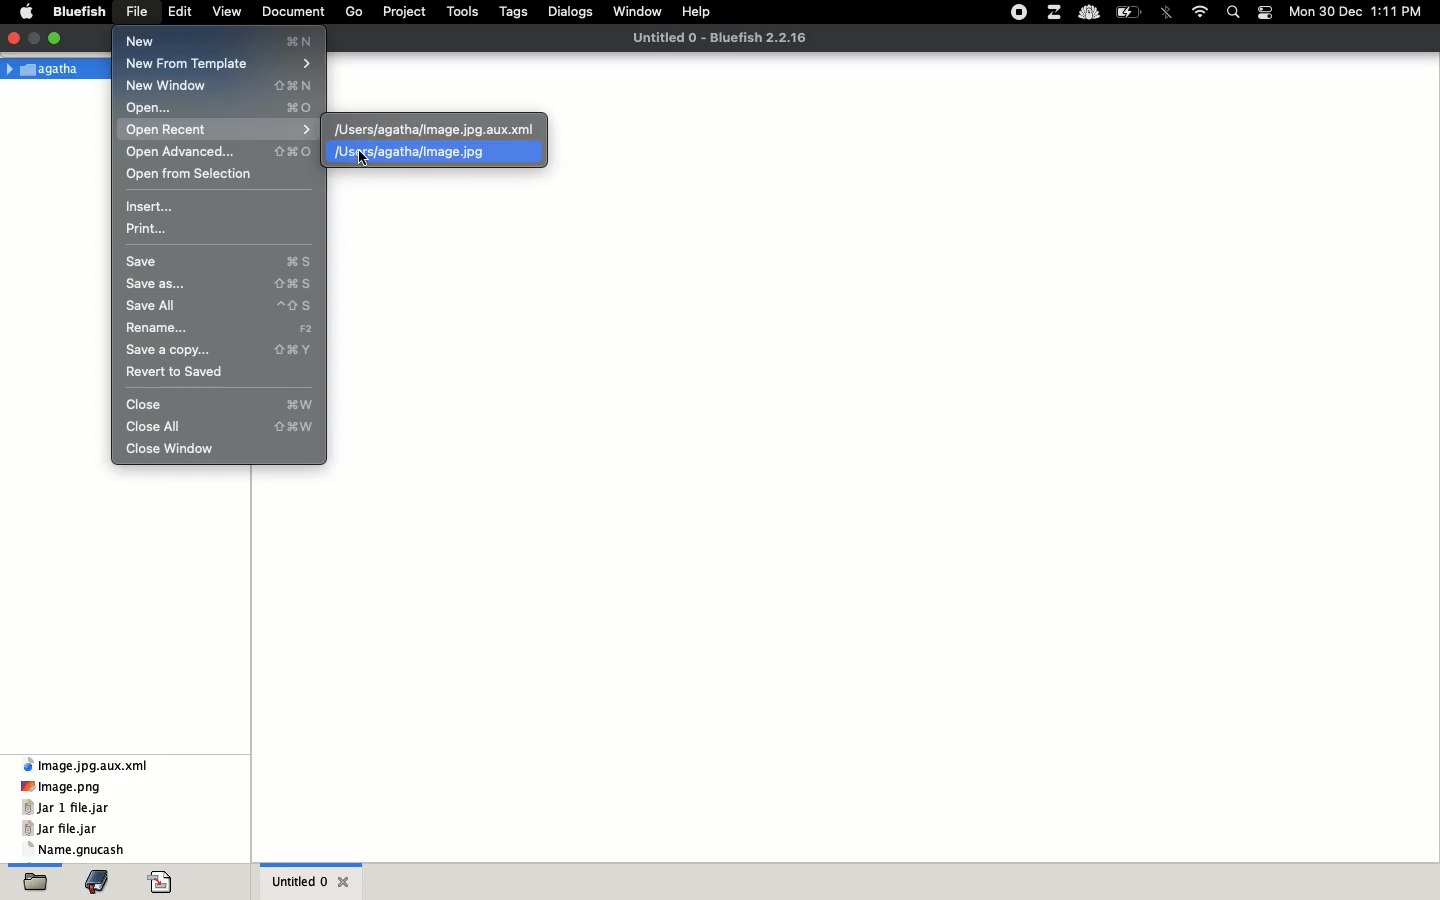  Describe the element at coordinates (699, 12) in the screenshot. I see `help` at that location.